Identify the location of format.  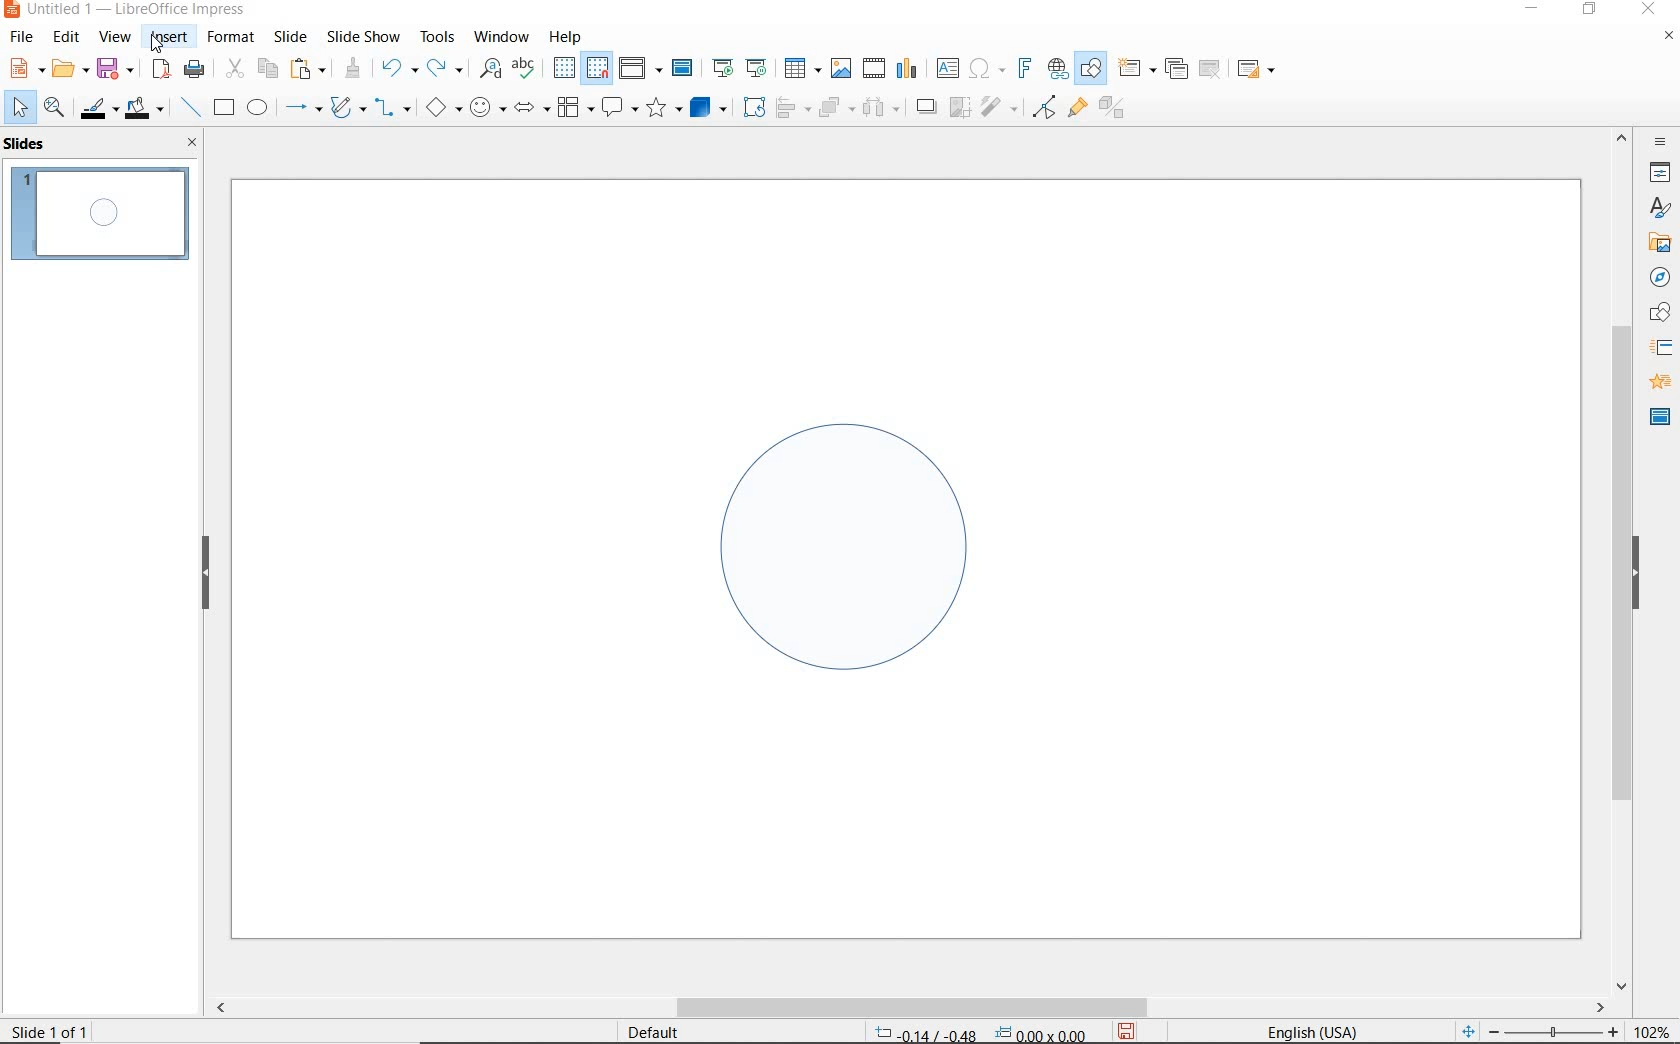
(229, 36).